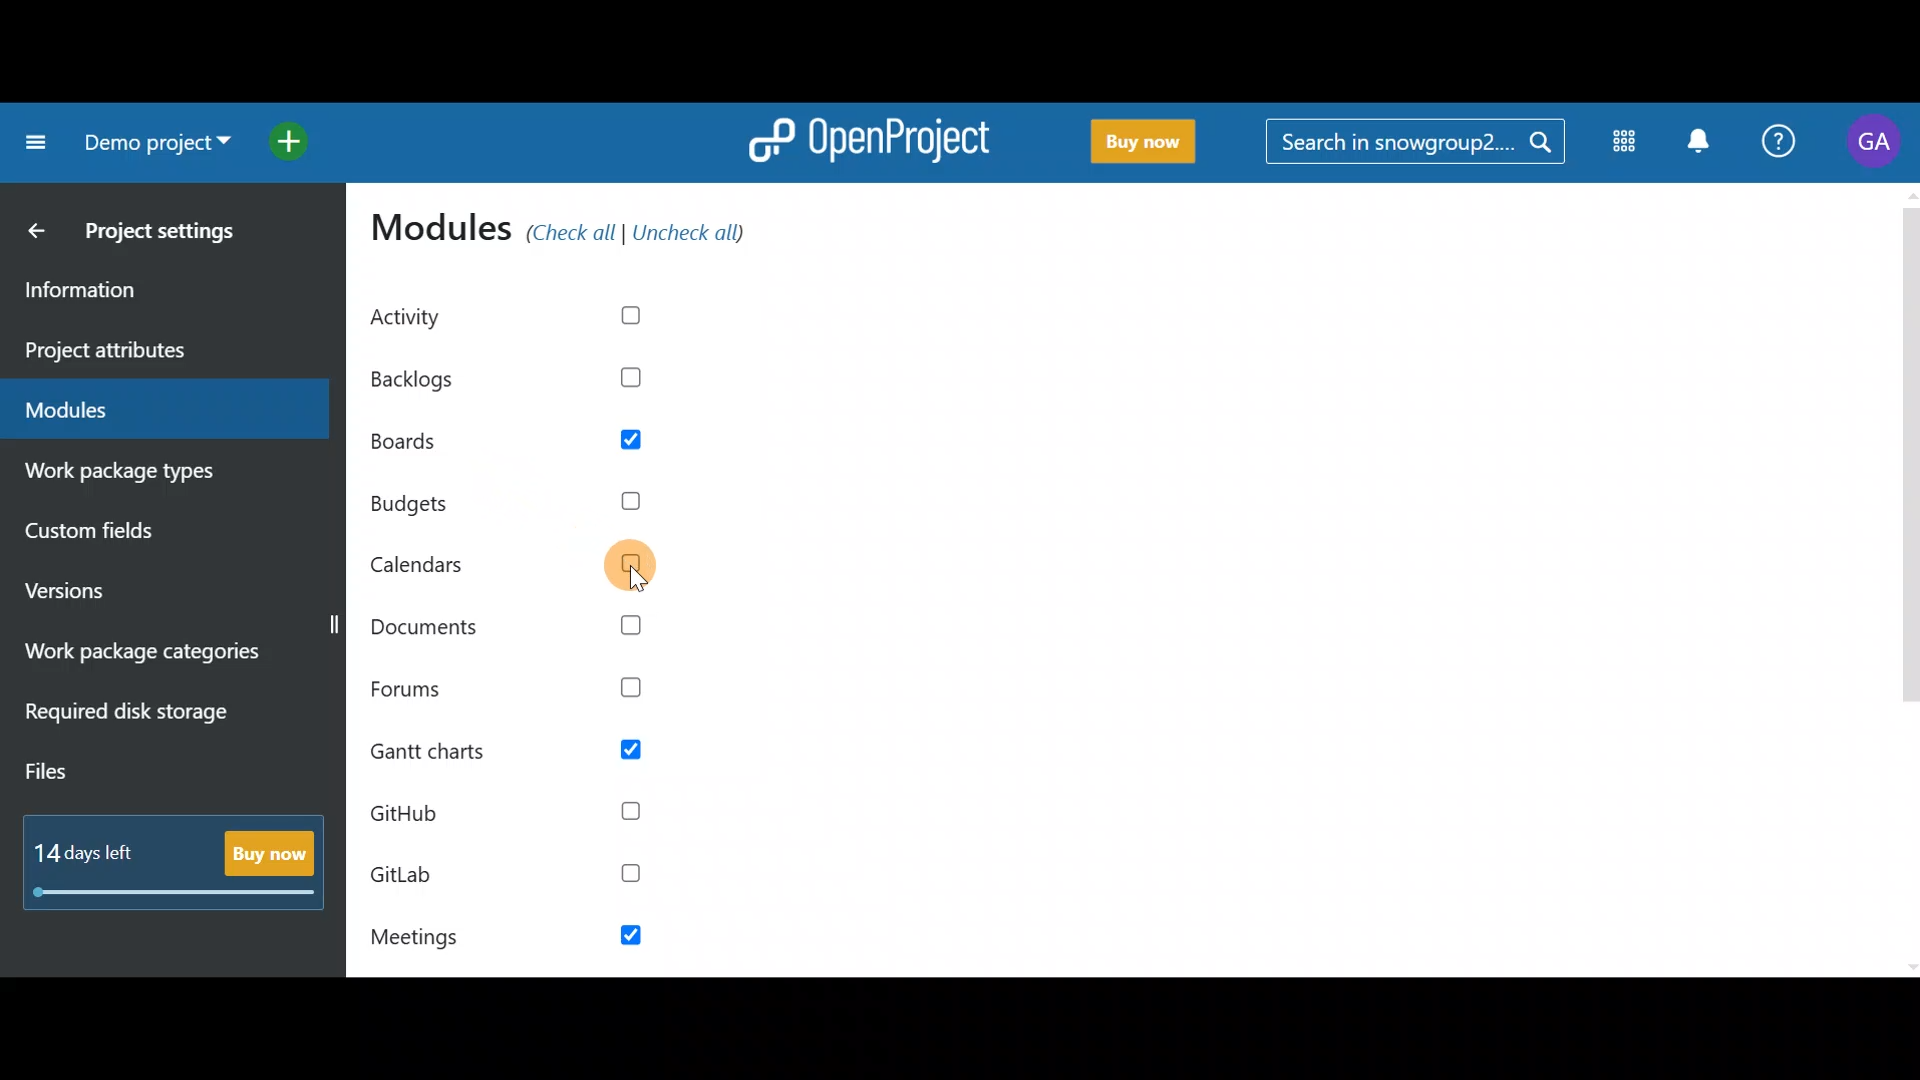  Describe the element at coordinates (180, 856) in the screenshot. I see `Buy now` at that location.